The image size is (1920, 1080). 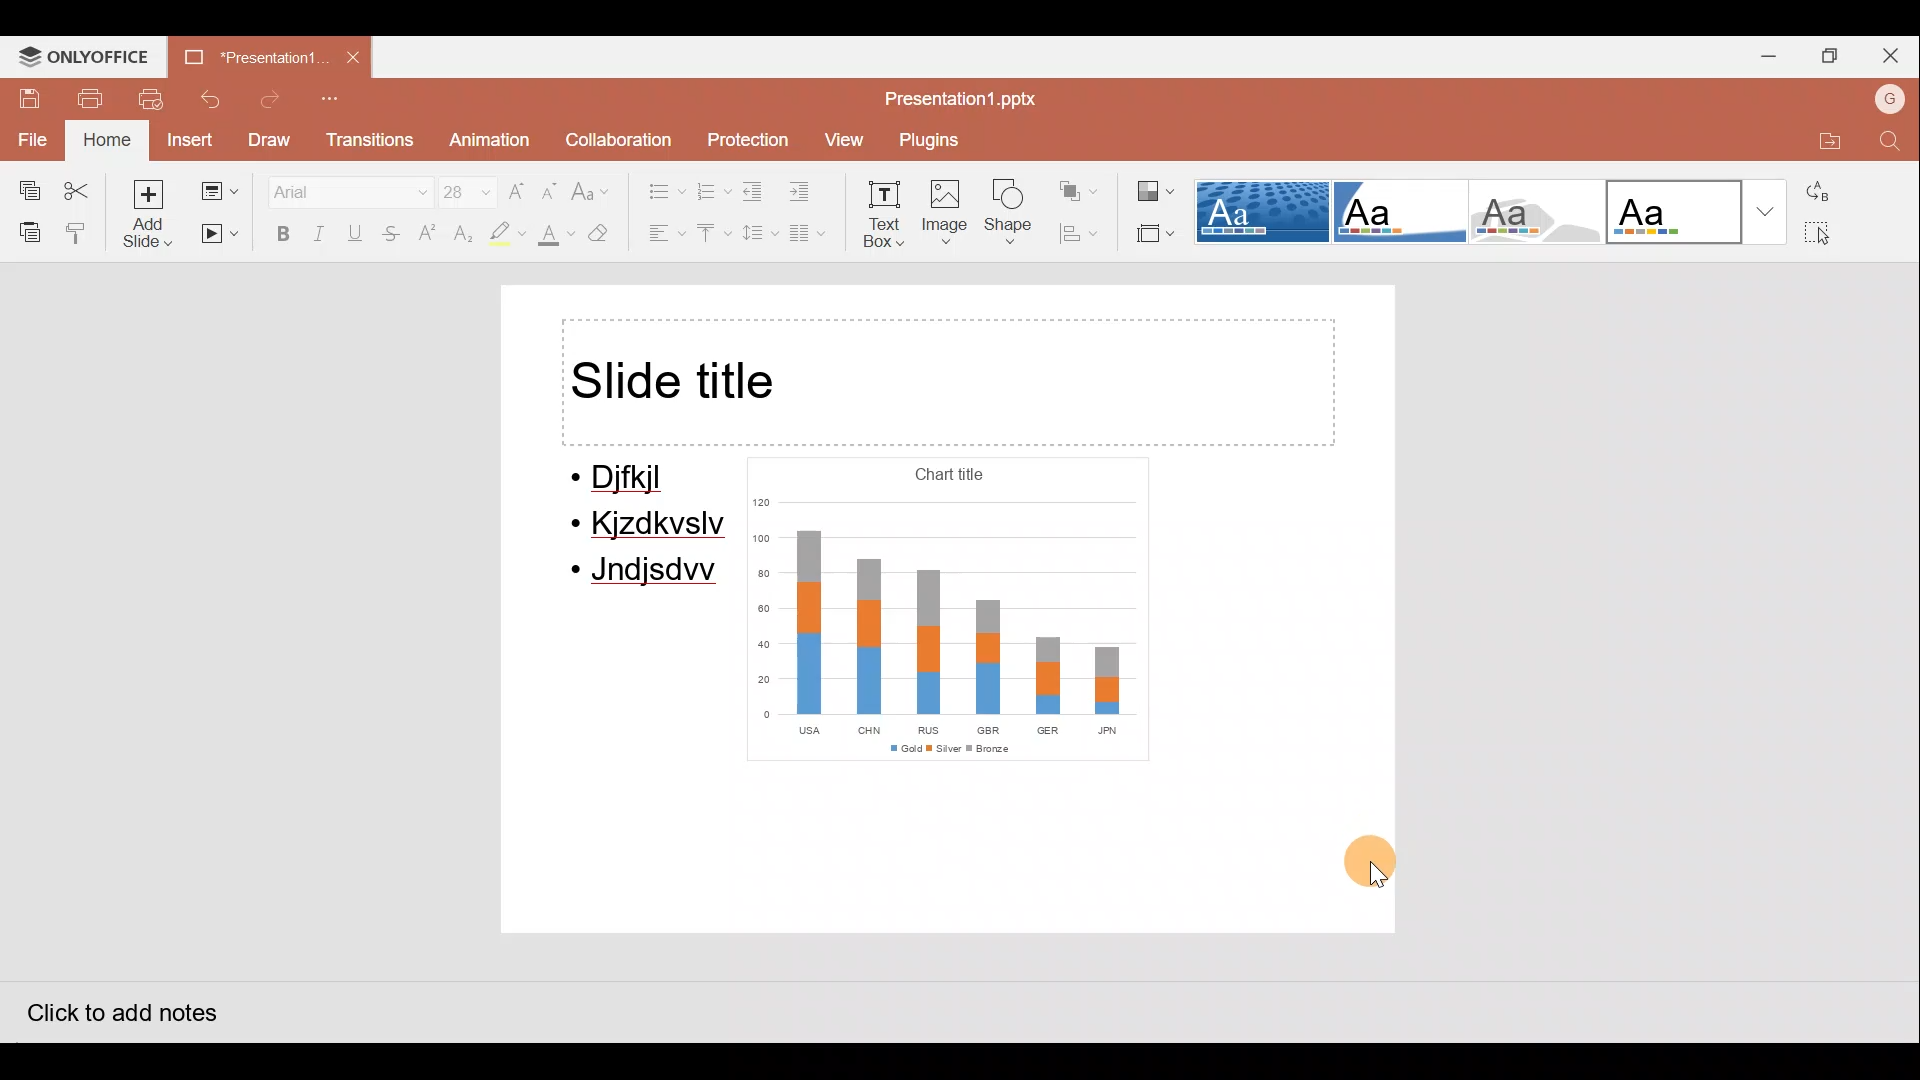 What do you see at coordinates (949, 214) in the screenshot?
I see `Image` at bounding box center [949, 214].